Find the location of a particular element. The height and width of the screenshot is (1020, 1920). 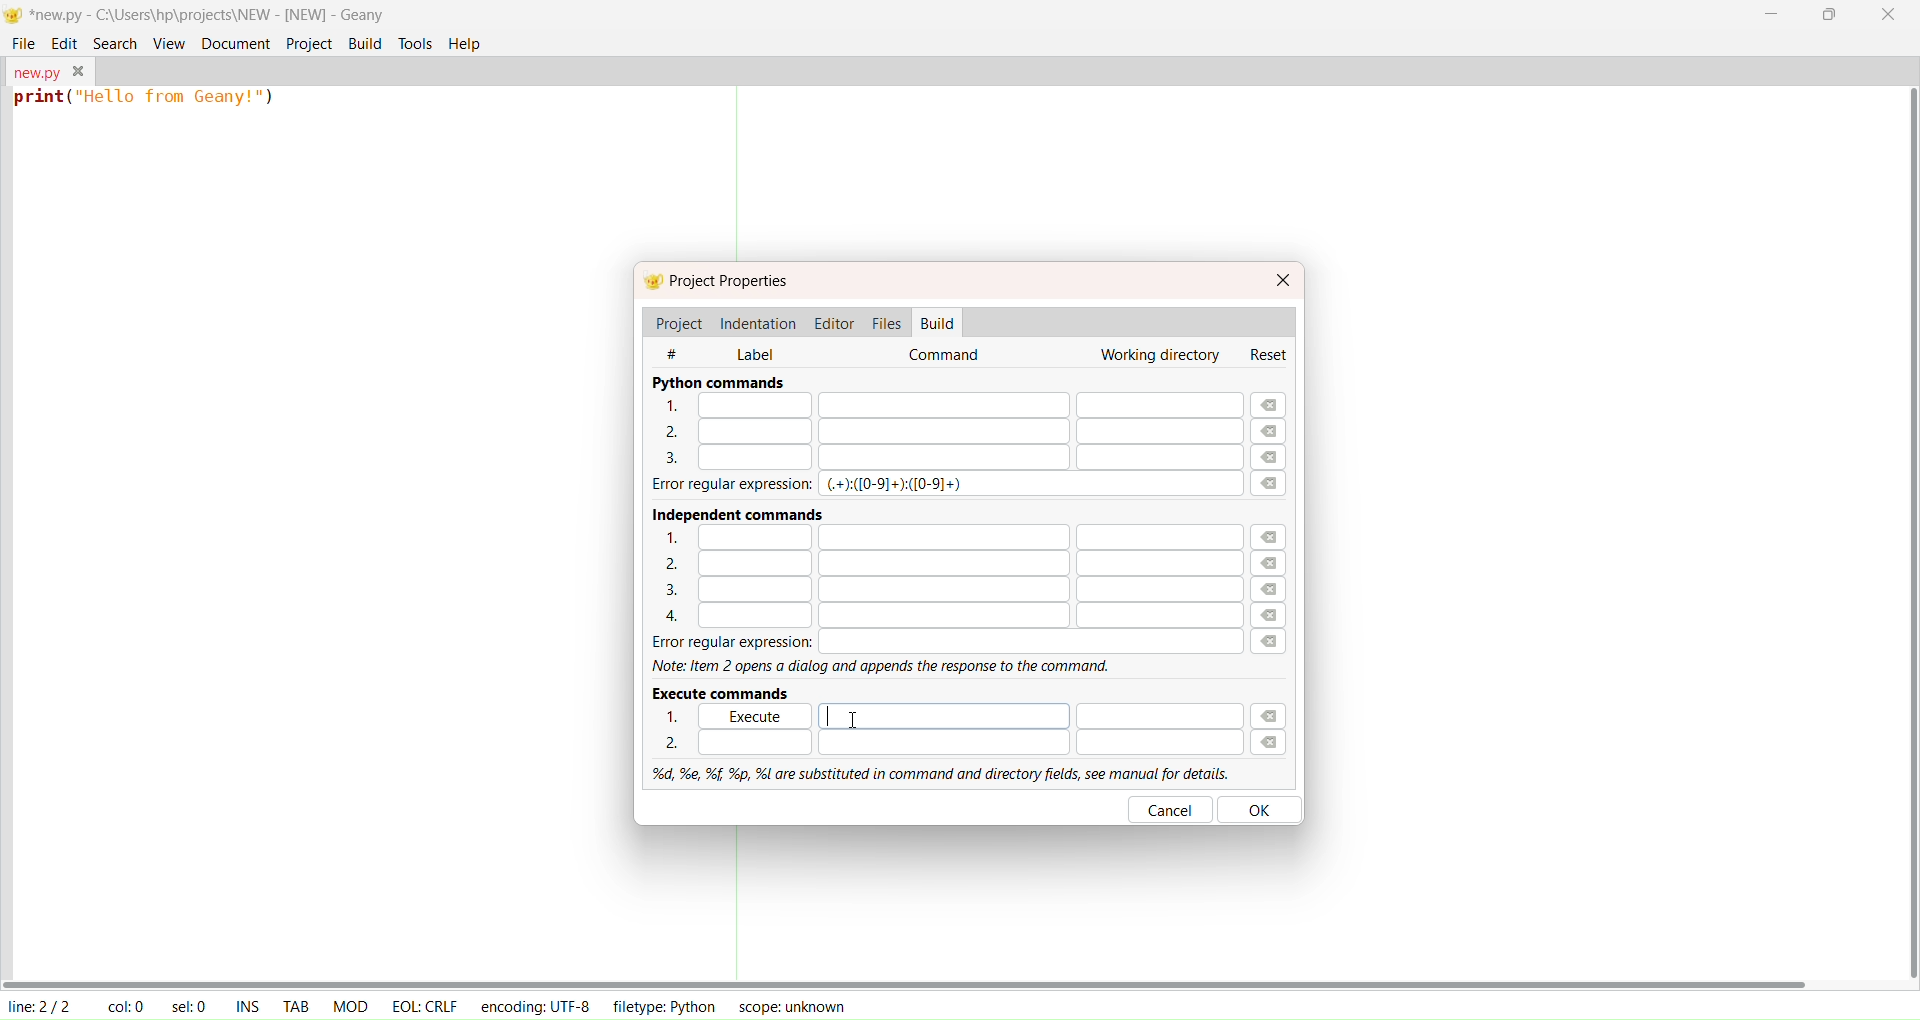

EOL CRLF is located at coordinates (425, 1004).